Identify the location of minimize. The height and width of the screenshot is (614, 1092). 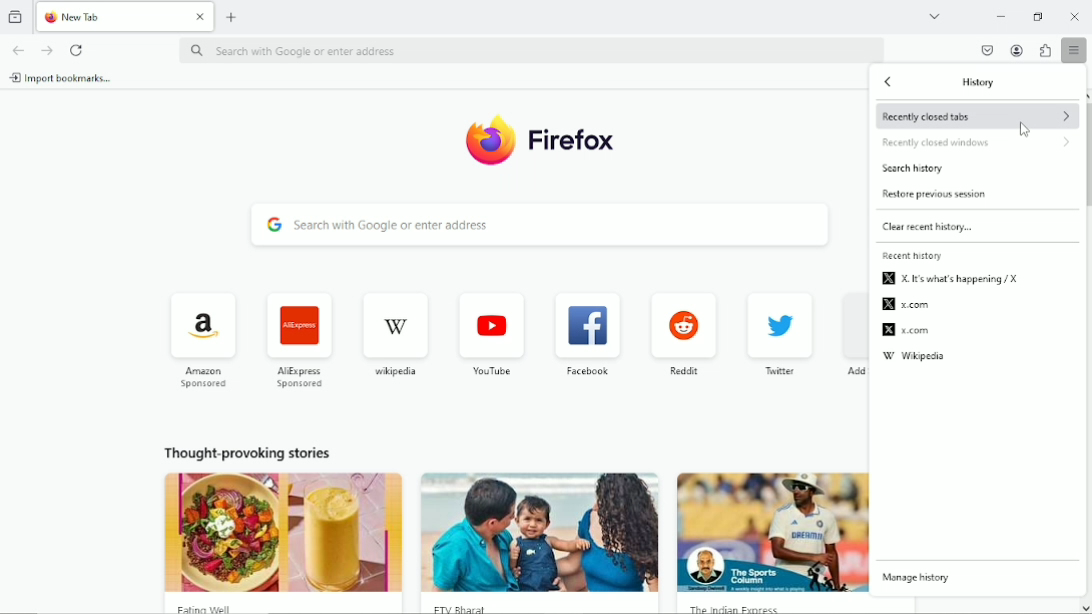
(1002, 16).